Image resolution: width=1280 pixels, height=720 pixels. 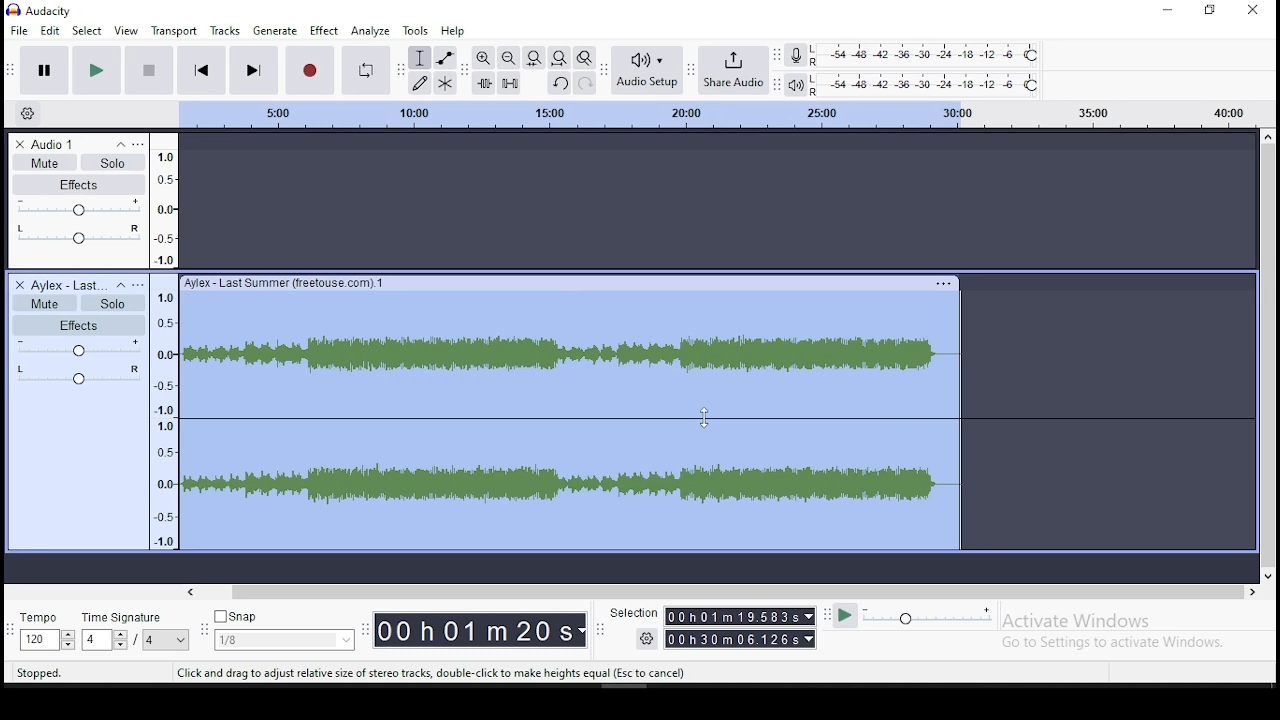 What do you see at coordinates (445, 58) in the screenshot?
I see `envelope tool` at bounding box center [445, 58].